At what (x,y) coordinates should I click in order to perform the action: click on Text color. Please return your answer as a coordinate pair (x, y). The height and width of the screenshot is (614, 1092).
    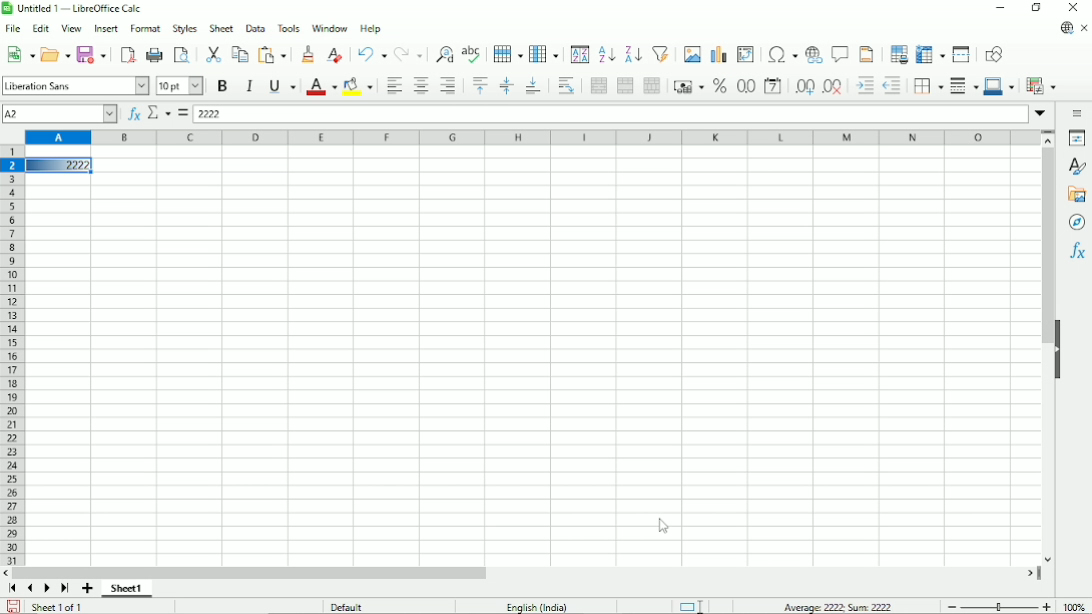
    Looking at the image, I should click on (321, 87).